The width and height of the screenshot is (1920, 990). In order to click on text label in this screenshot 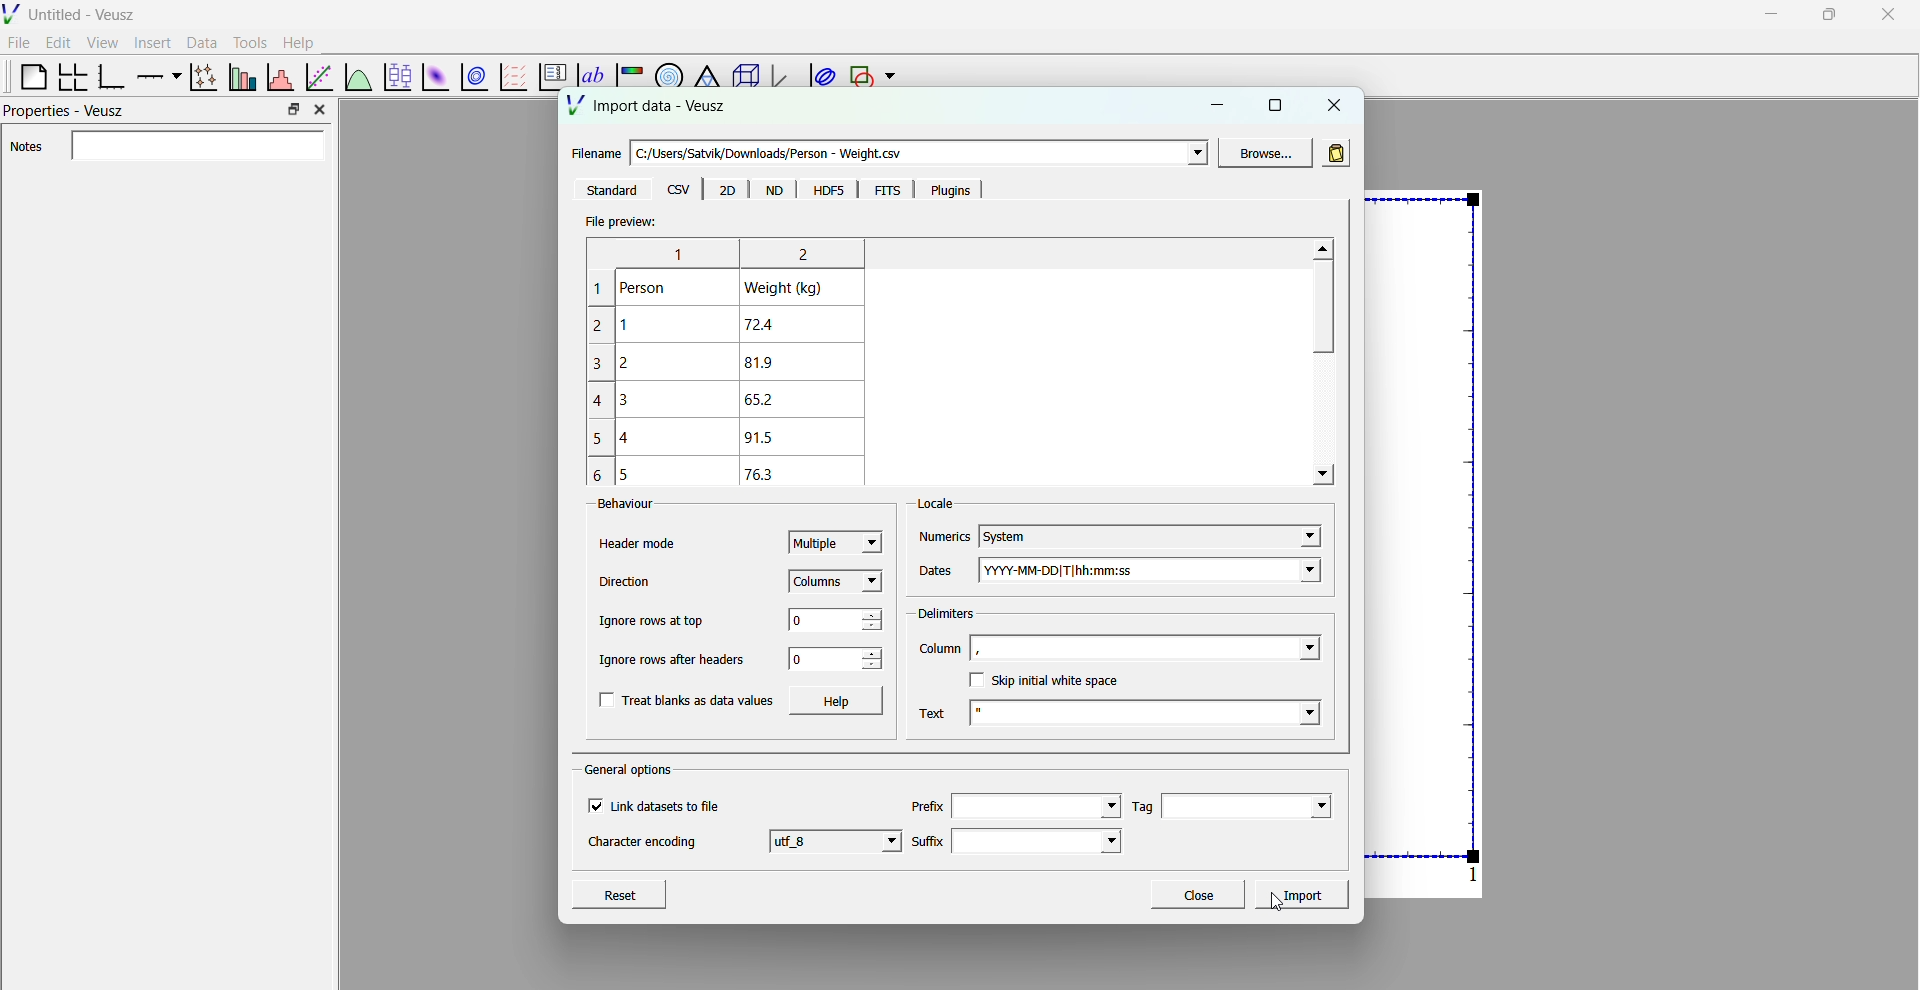, I will do `click(588, 65)`.